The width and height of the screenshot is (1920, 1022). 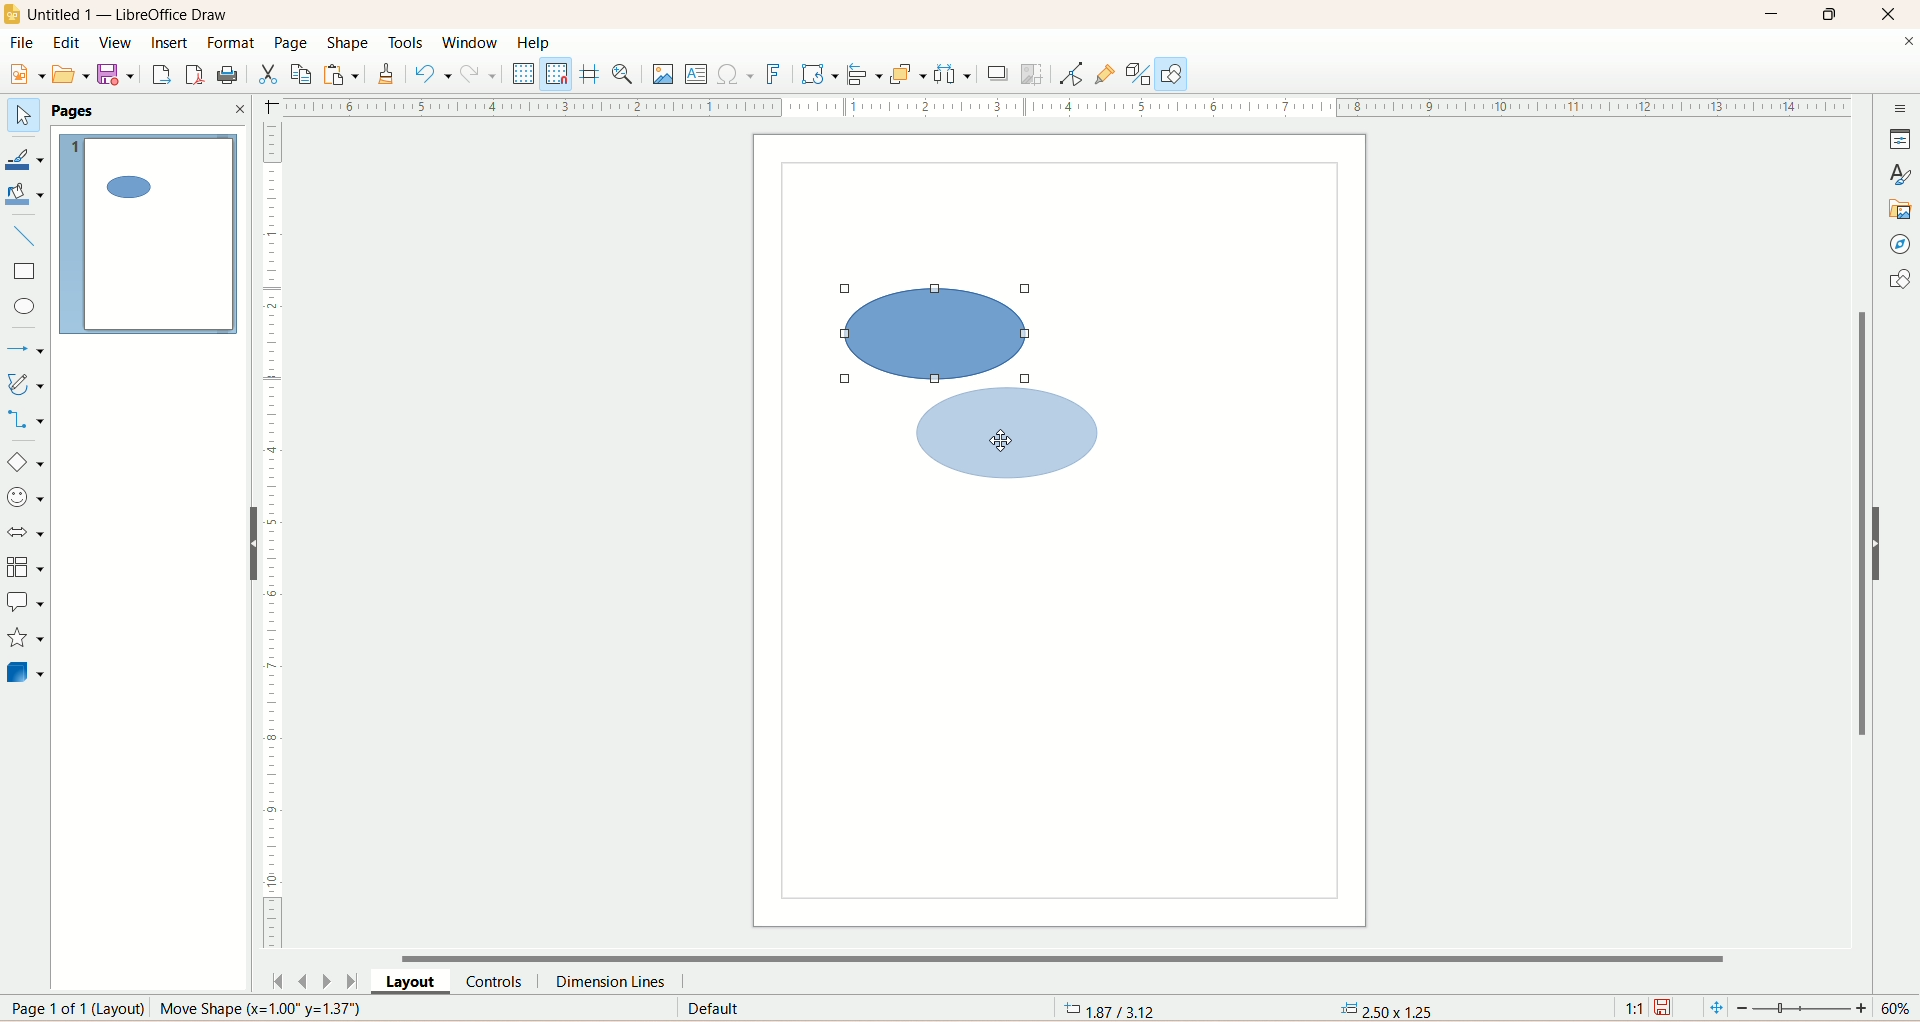 What do you see at coordinates (561, 76) in the screenshot?
I see `snap to grid` at bounding box center [561, 76].